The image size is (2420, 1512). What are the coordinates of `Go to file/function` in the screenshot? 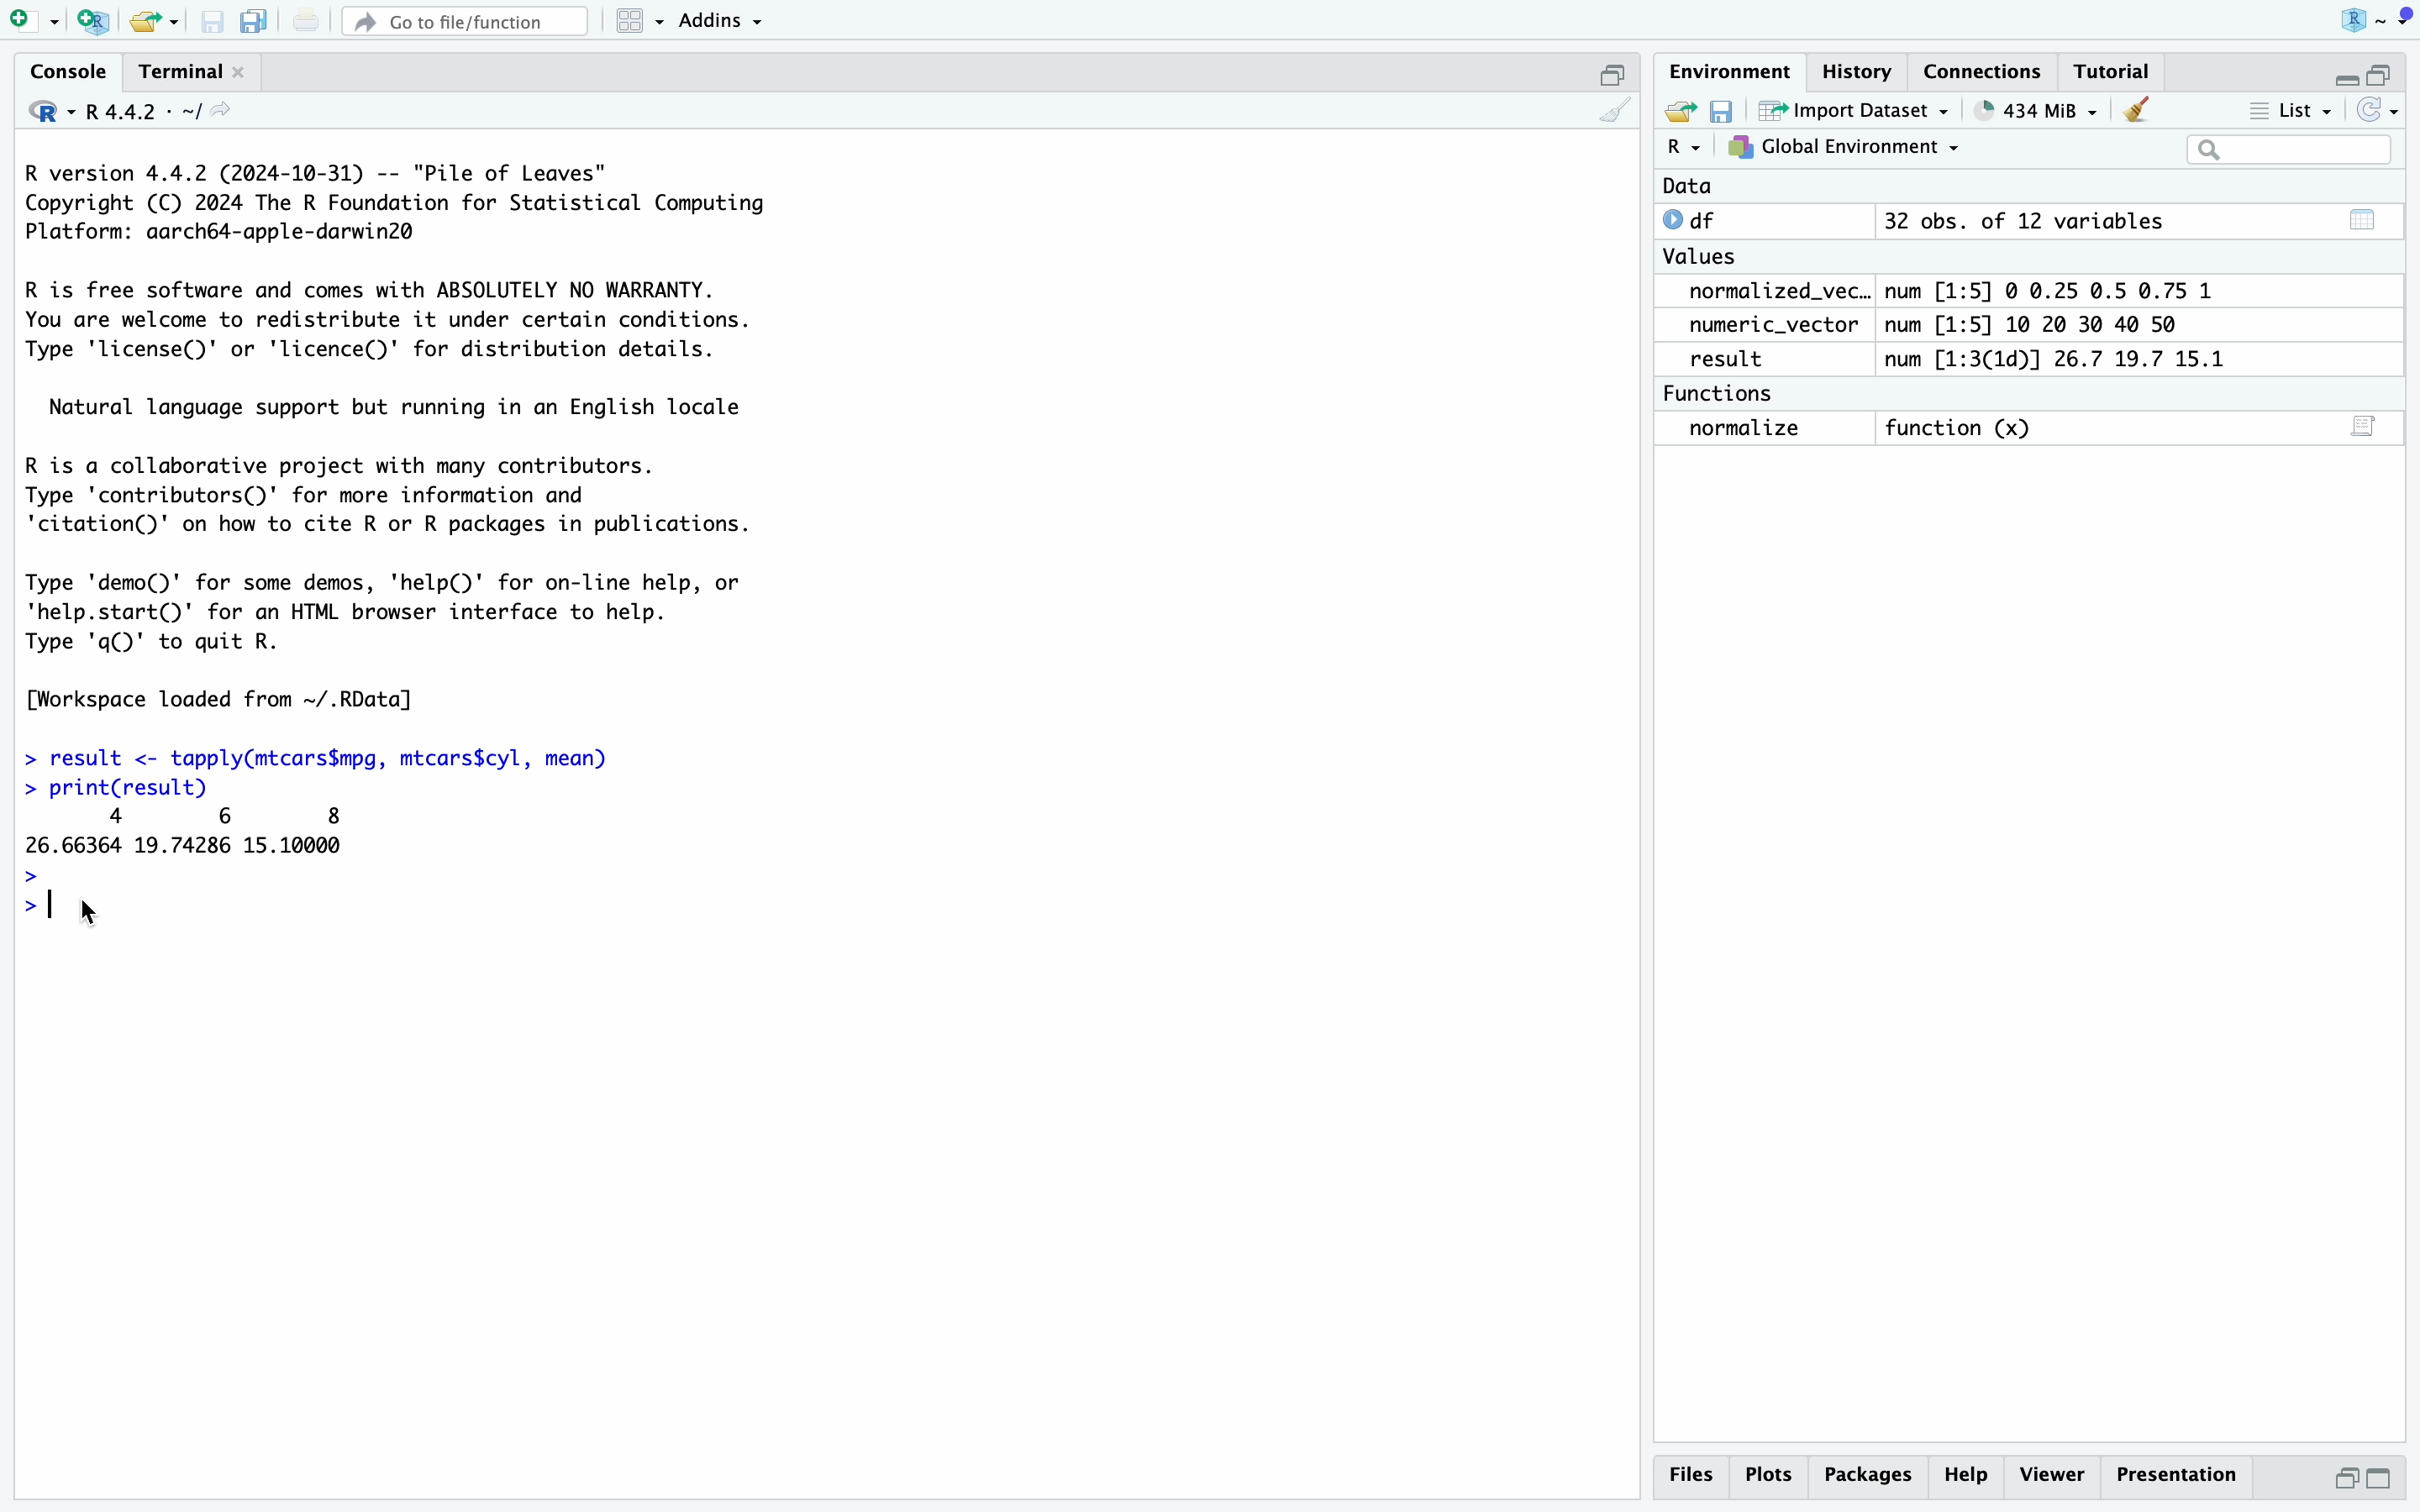 It's located at (466, 21).